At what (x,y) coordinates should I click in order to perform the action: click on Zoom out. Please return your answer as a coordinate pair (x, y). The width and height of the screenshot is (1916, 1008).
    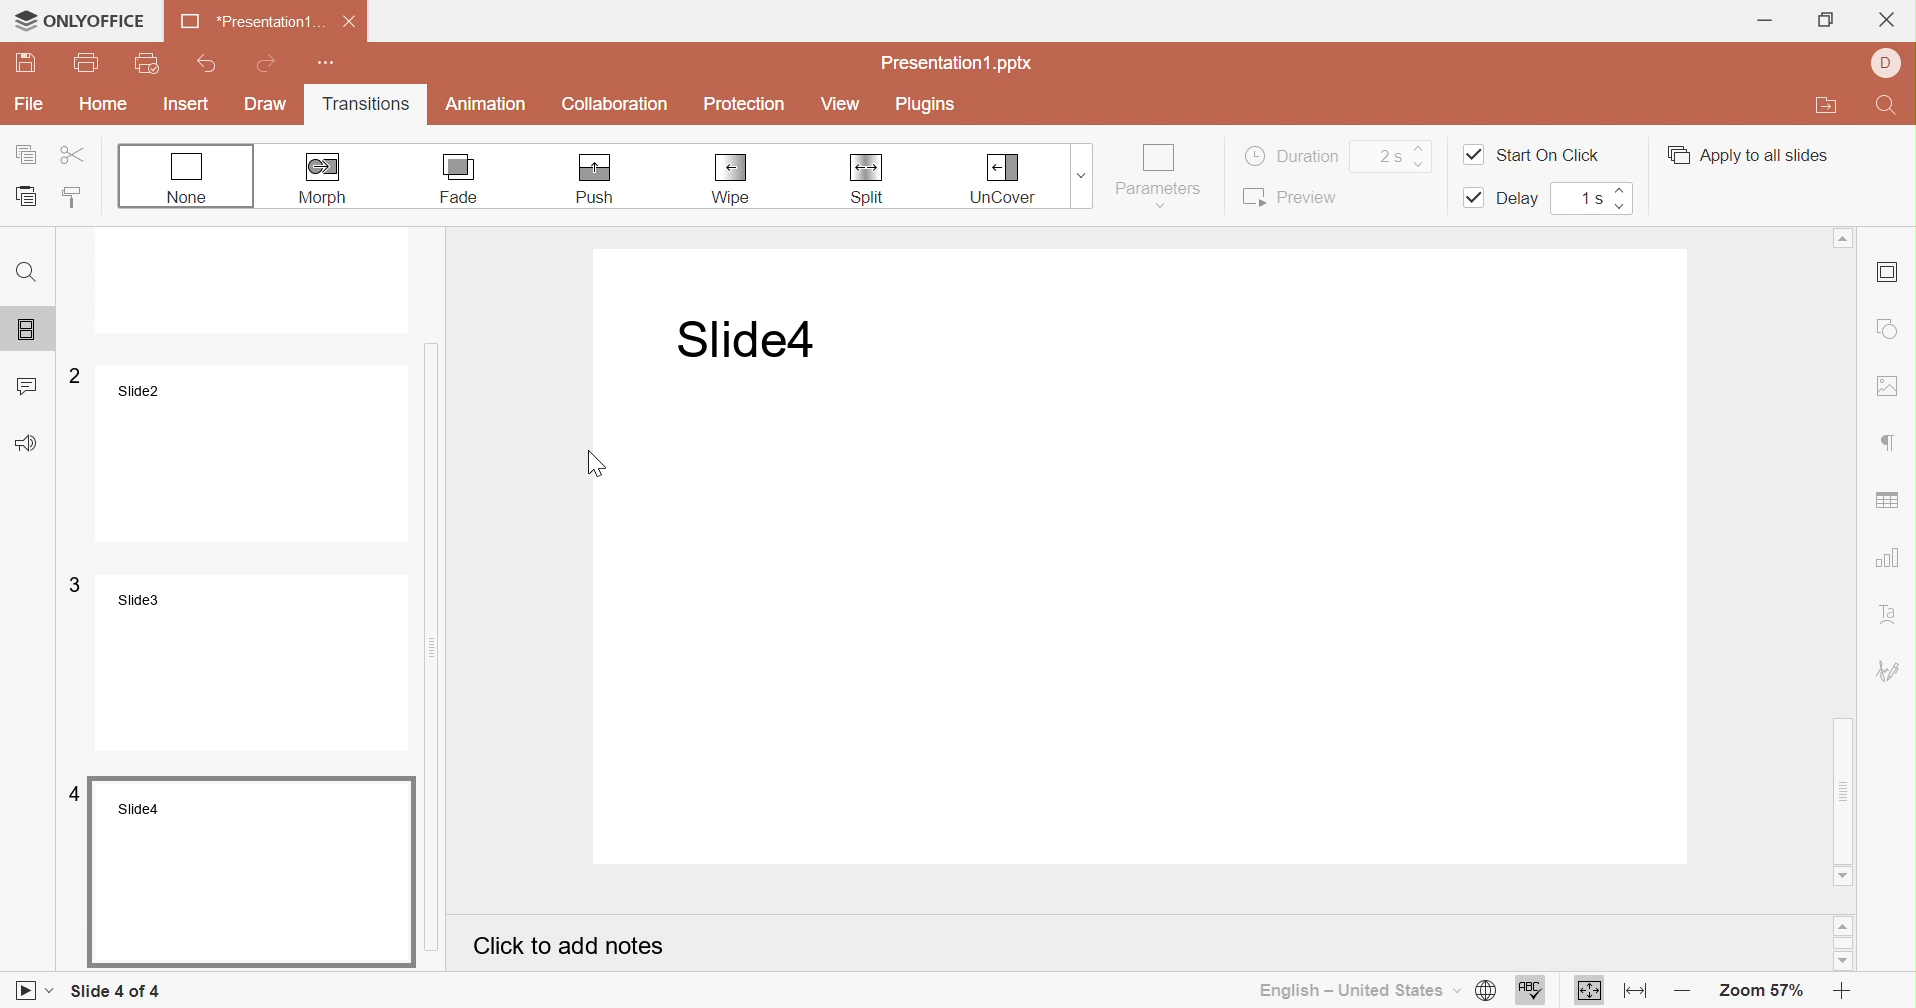
    Looking at the image, I should click on (1678, 993).